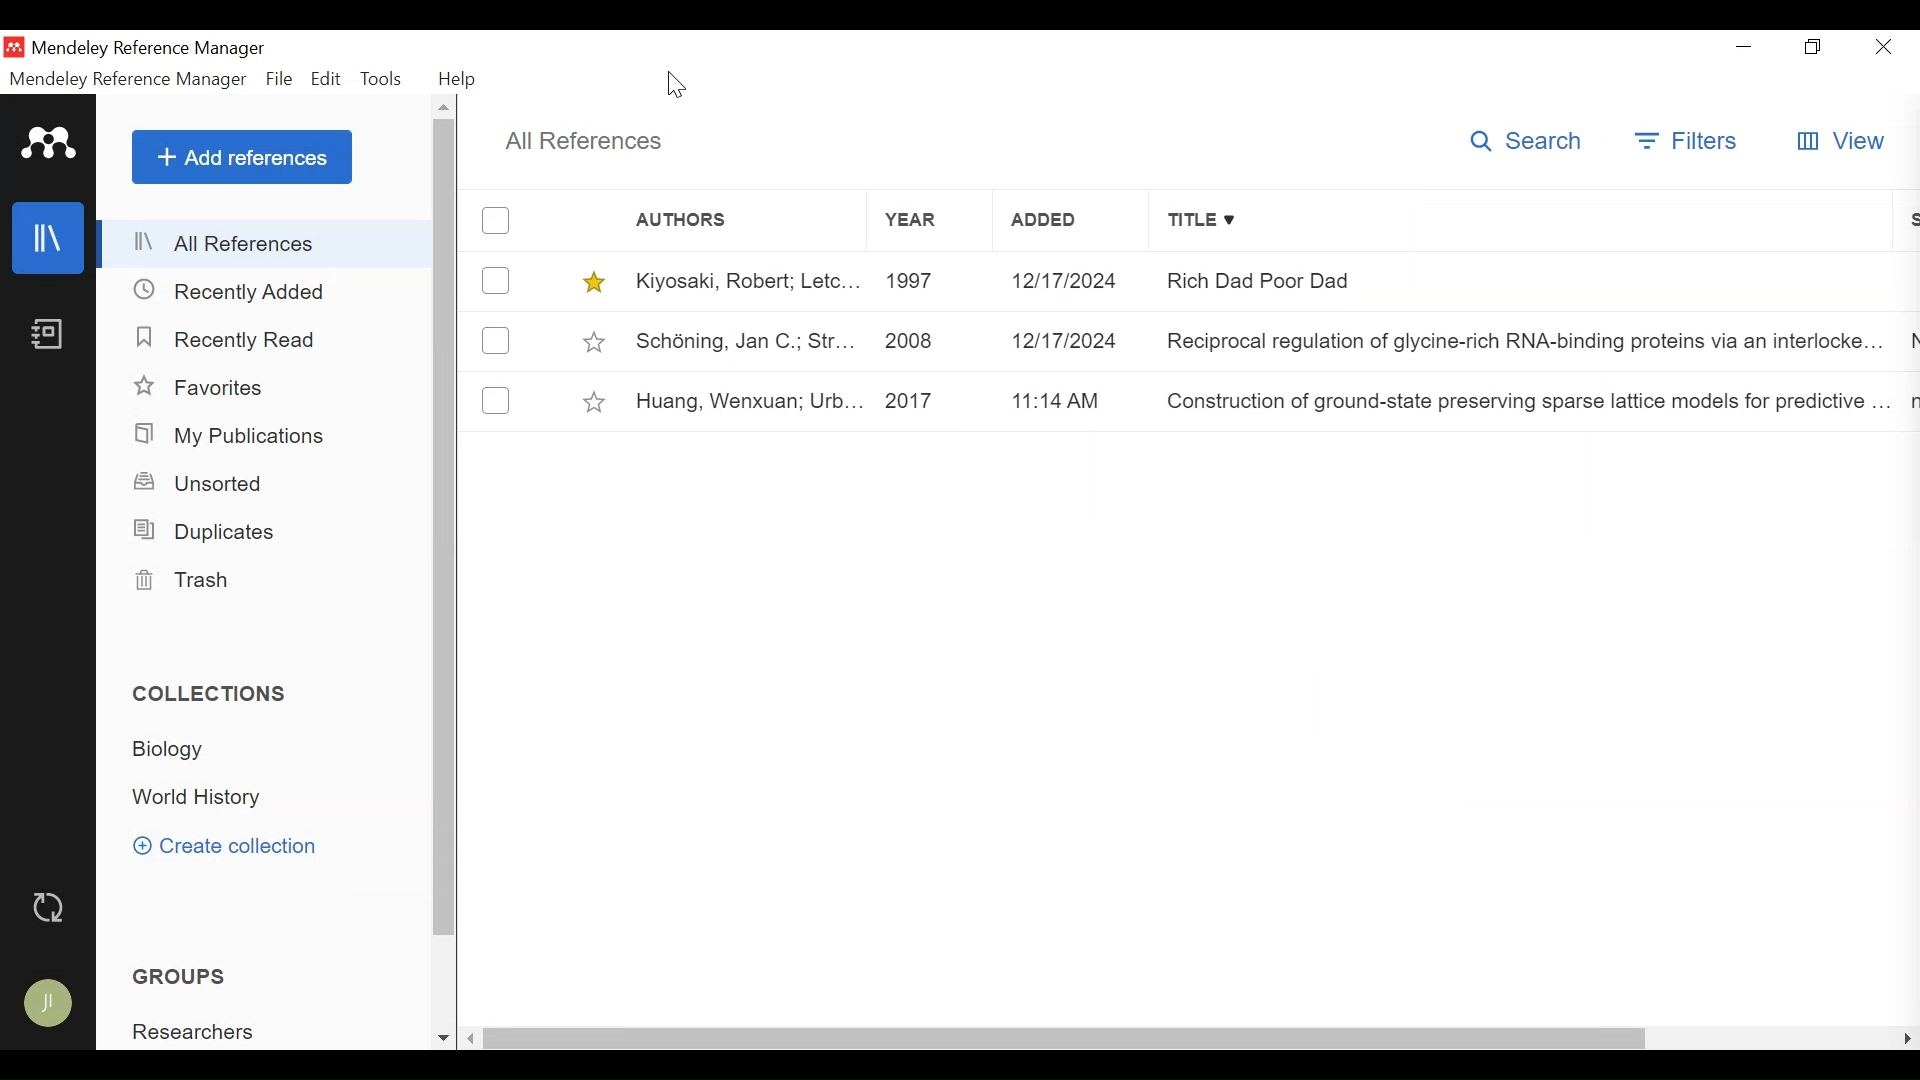 The image size is (1920, 1080). What do you see at coordinates (1517, 403) in the screenshot?
I see `Construction of ground-state preserving sparse lattice models for predictive ...` at bounding box center [1517, 403].